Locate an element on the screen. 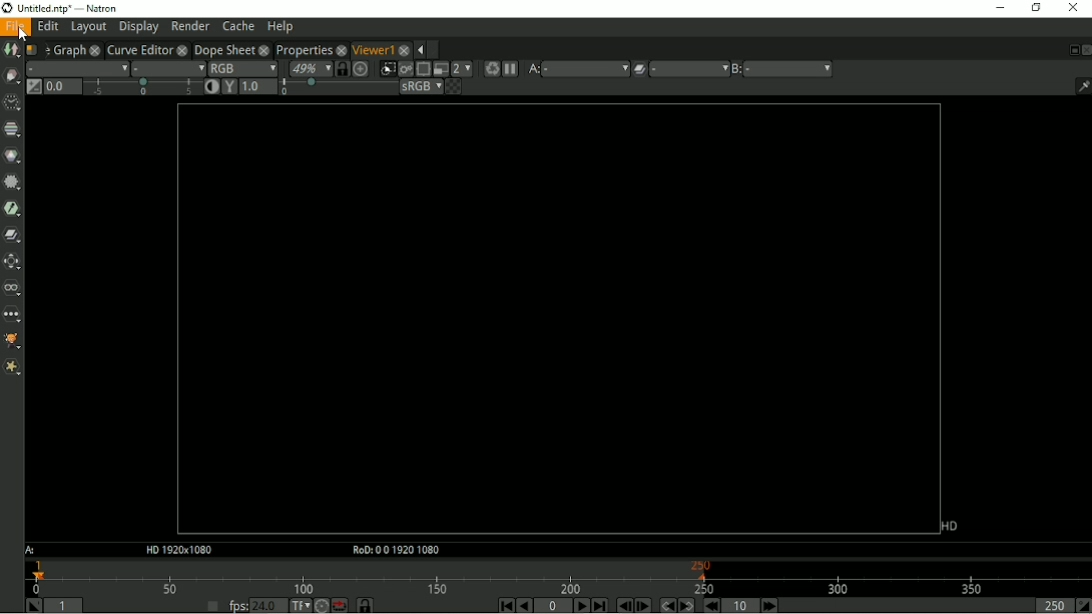 This screenshot has height=614, width=1092. Information bar is located at coordinates (1079, 85).